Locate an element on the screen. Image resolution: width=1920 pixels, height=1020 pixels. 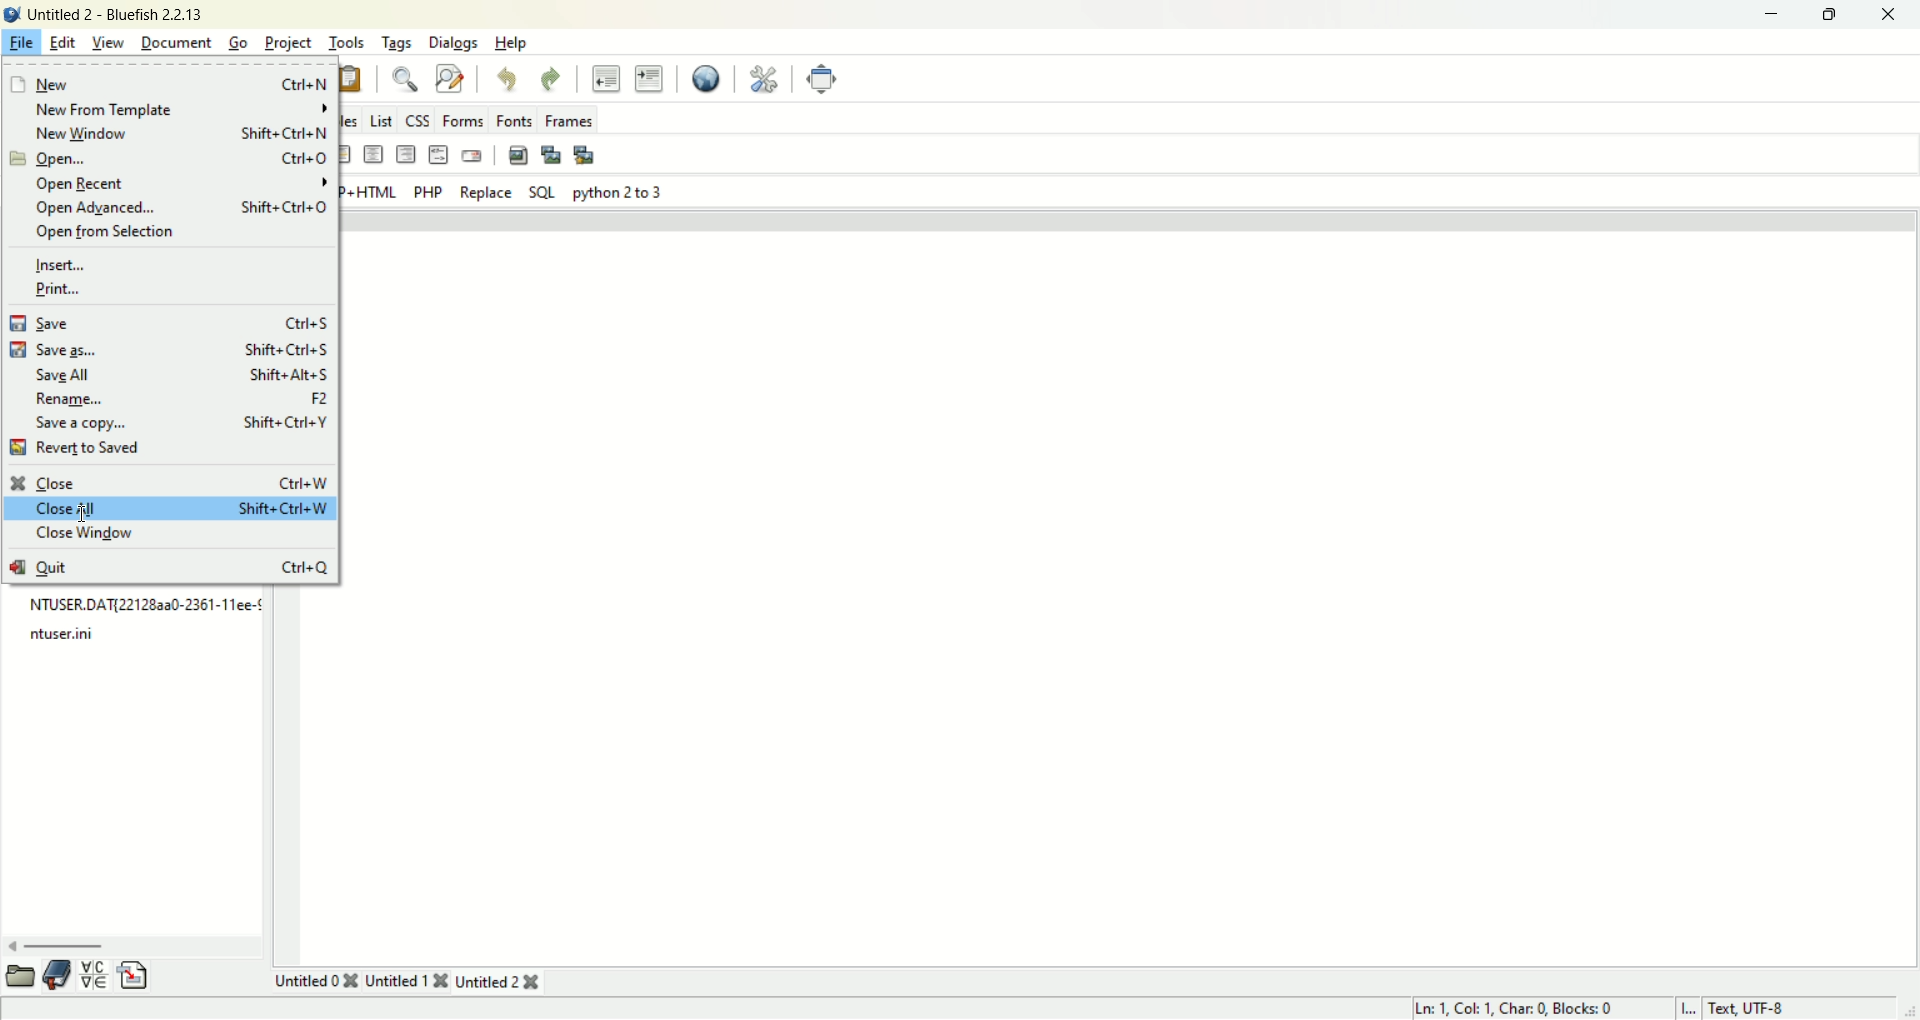
new from template is located at coordinates (178, 109).